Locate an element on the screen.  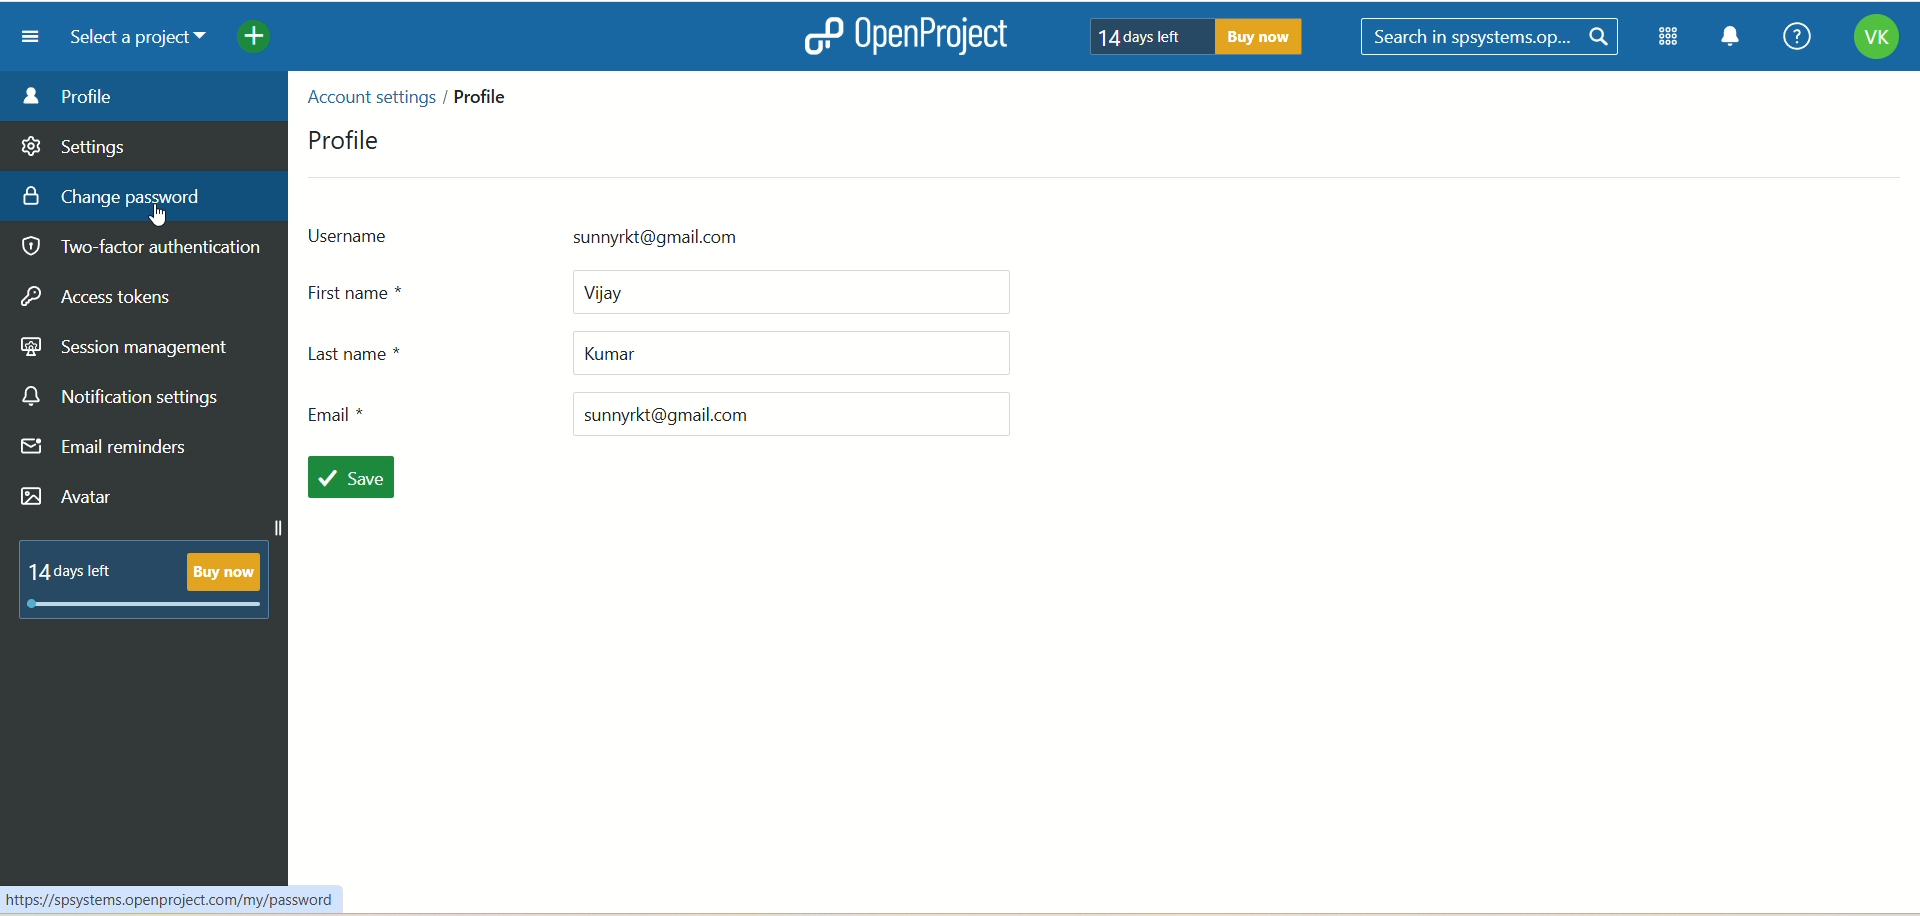
module is located at coordinates (1672, 37).